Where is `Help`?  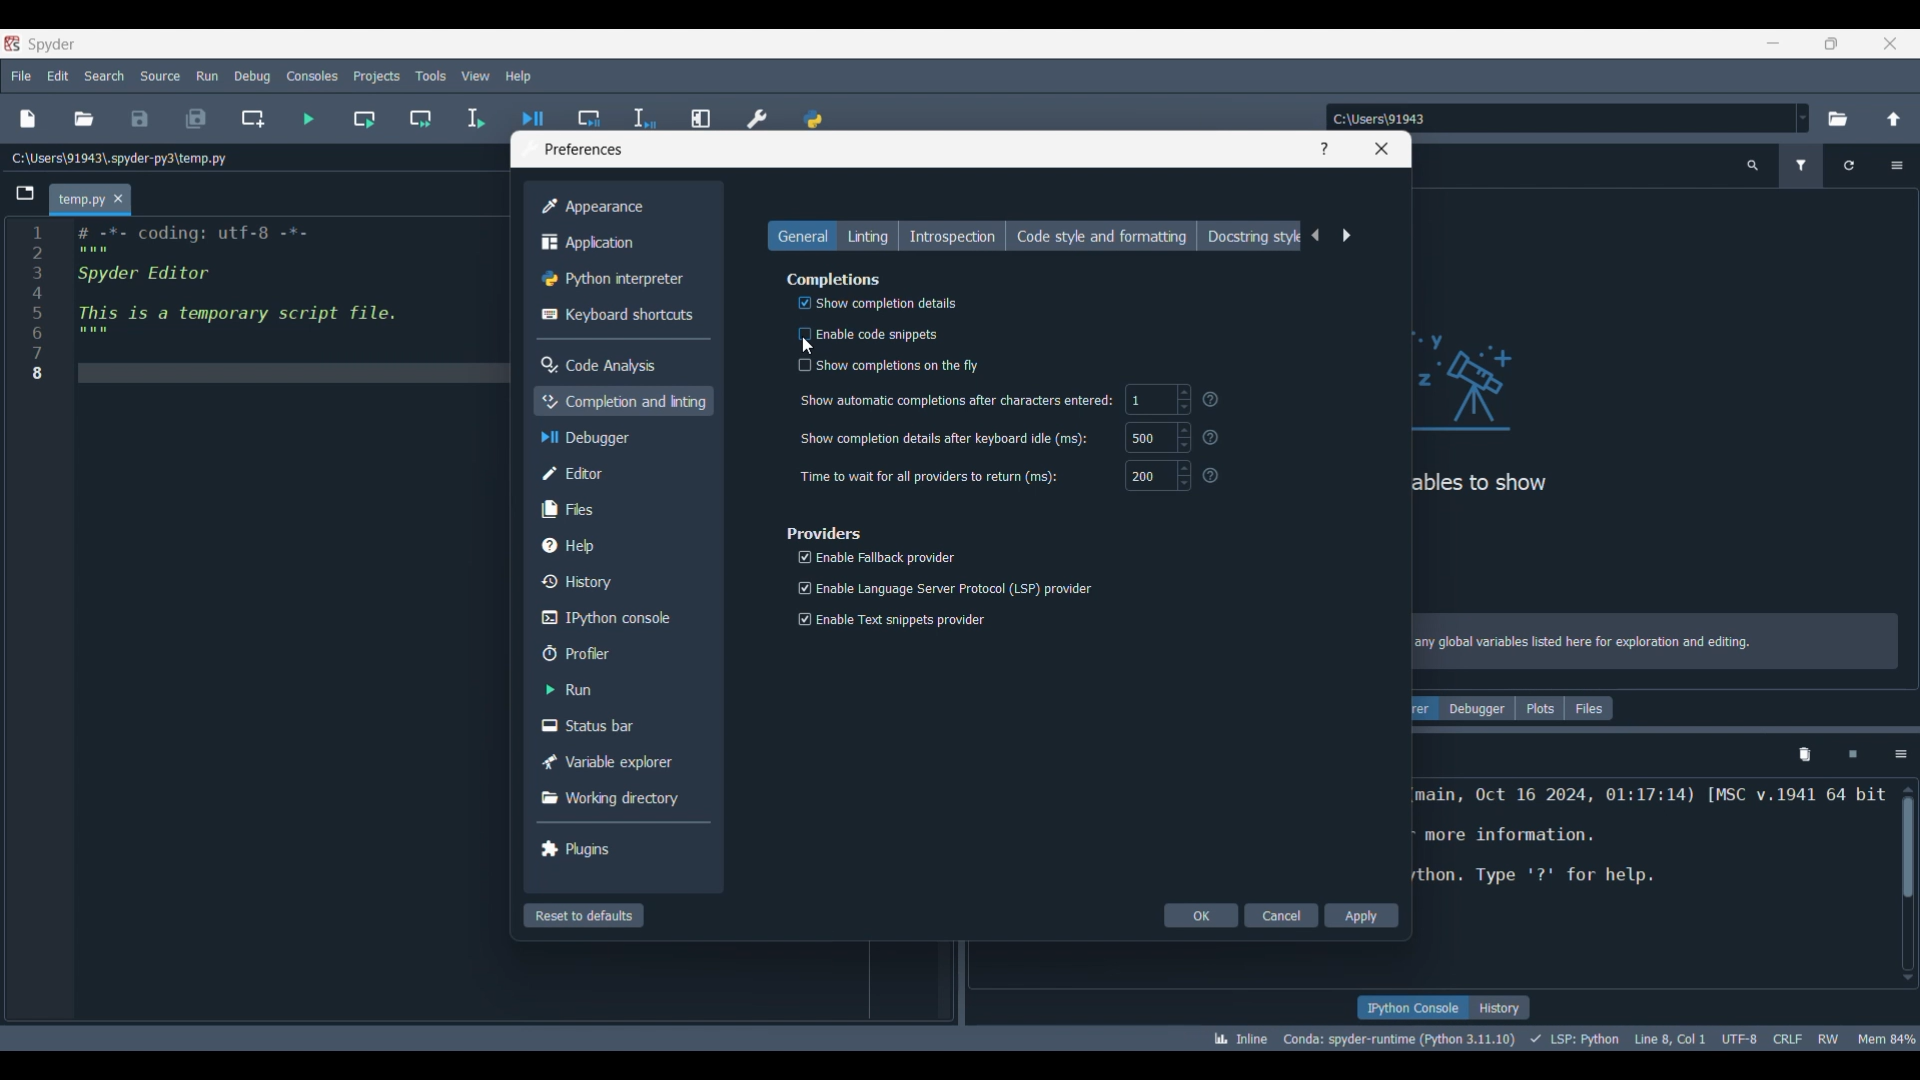
Help is located at coordinates (620, 545).